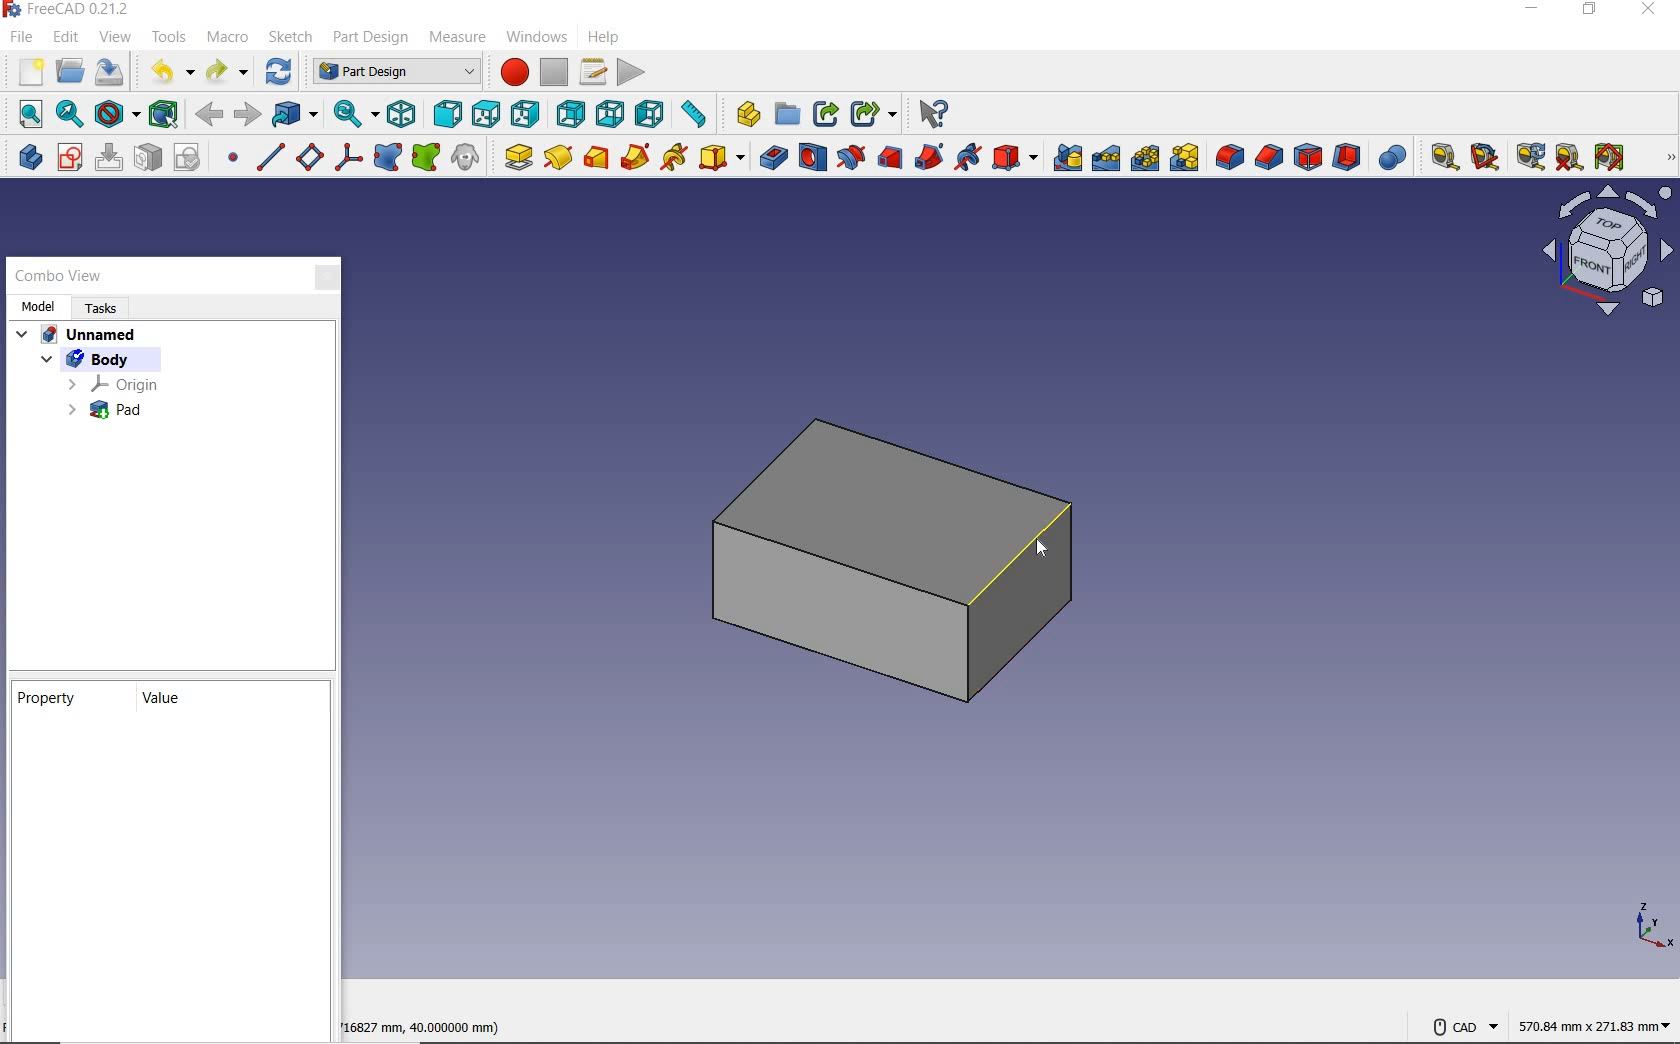 Image resolution: width=1680 pixels, height=1044 pixels. Describe the element at coordinates (1609, 157) in the screenshot. I see `toggle all` at that location.